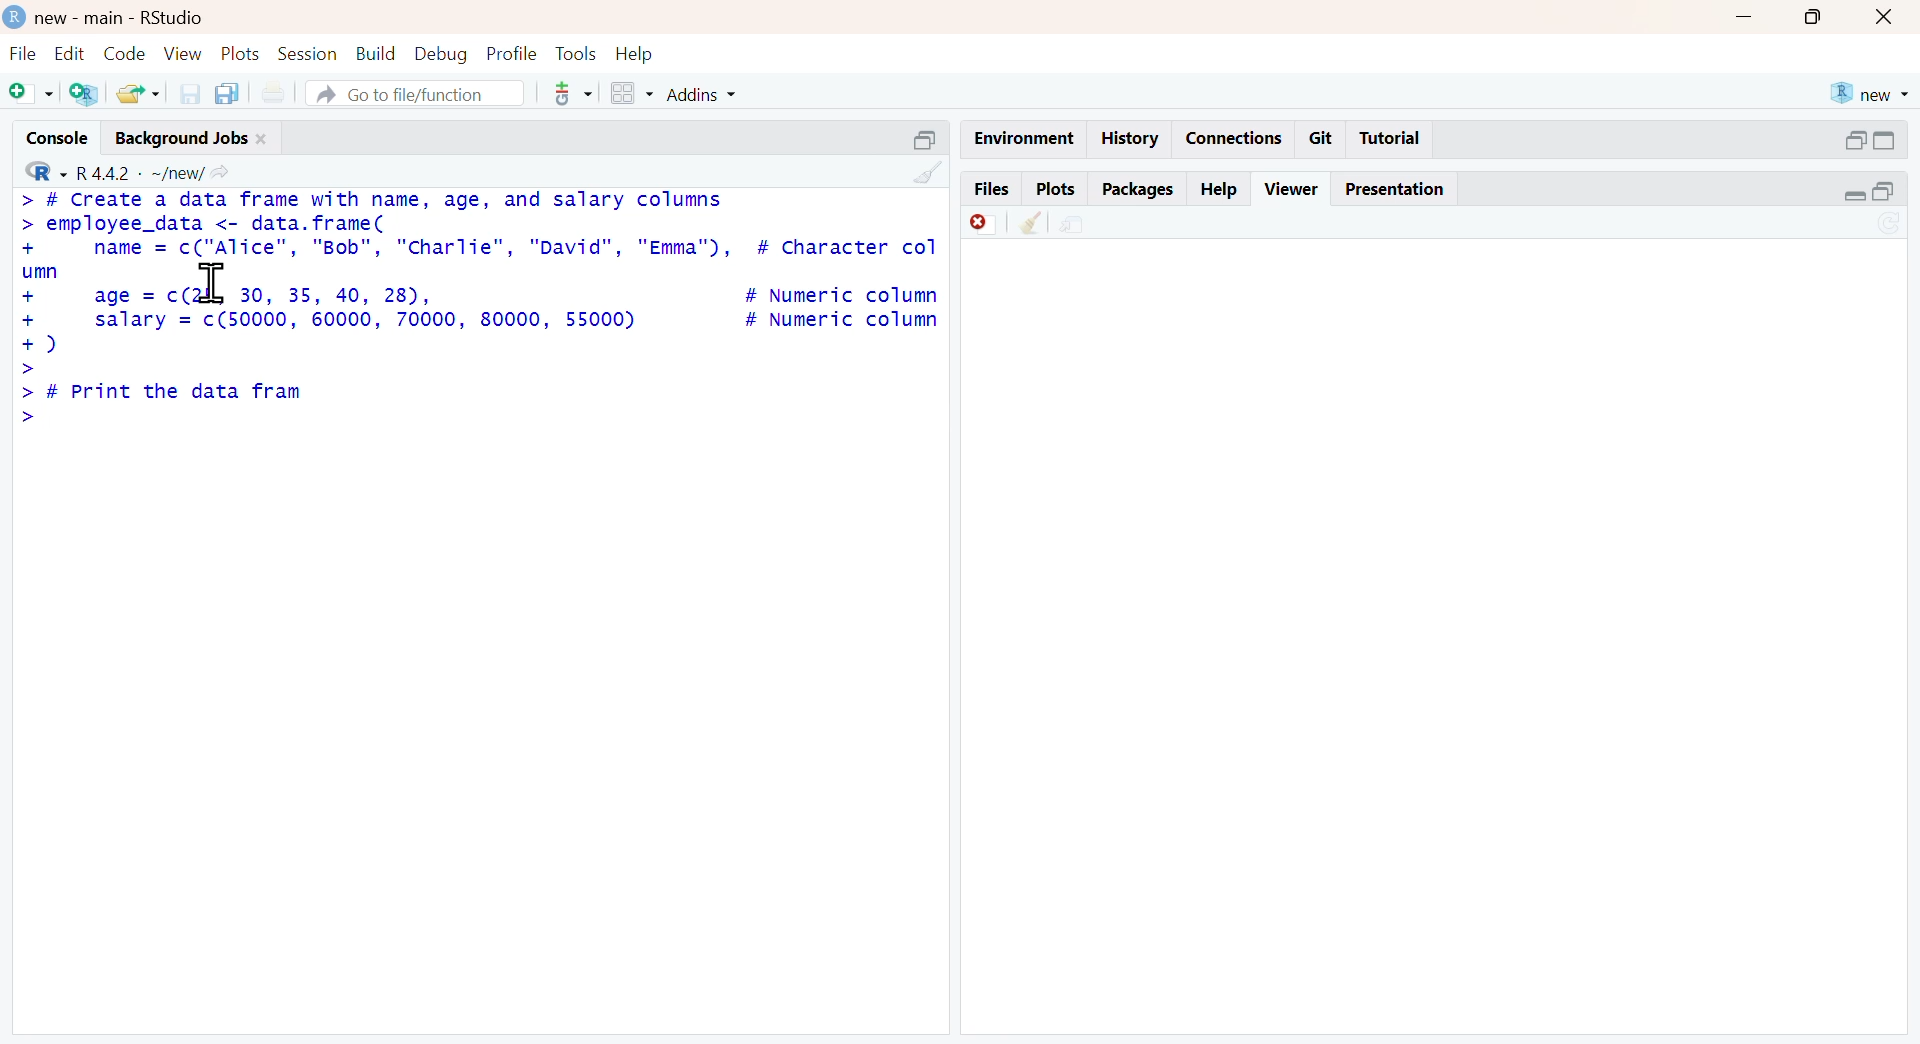 Image resolution: width=1920 pixels, height=1044 pixels. Describe the element at coordinates (194, 139) in the screenshot. I see `Background Jobs` at that location.